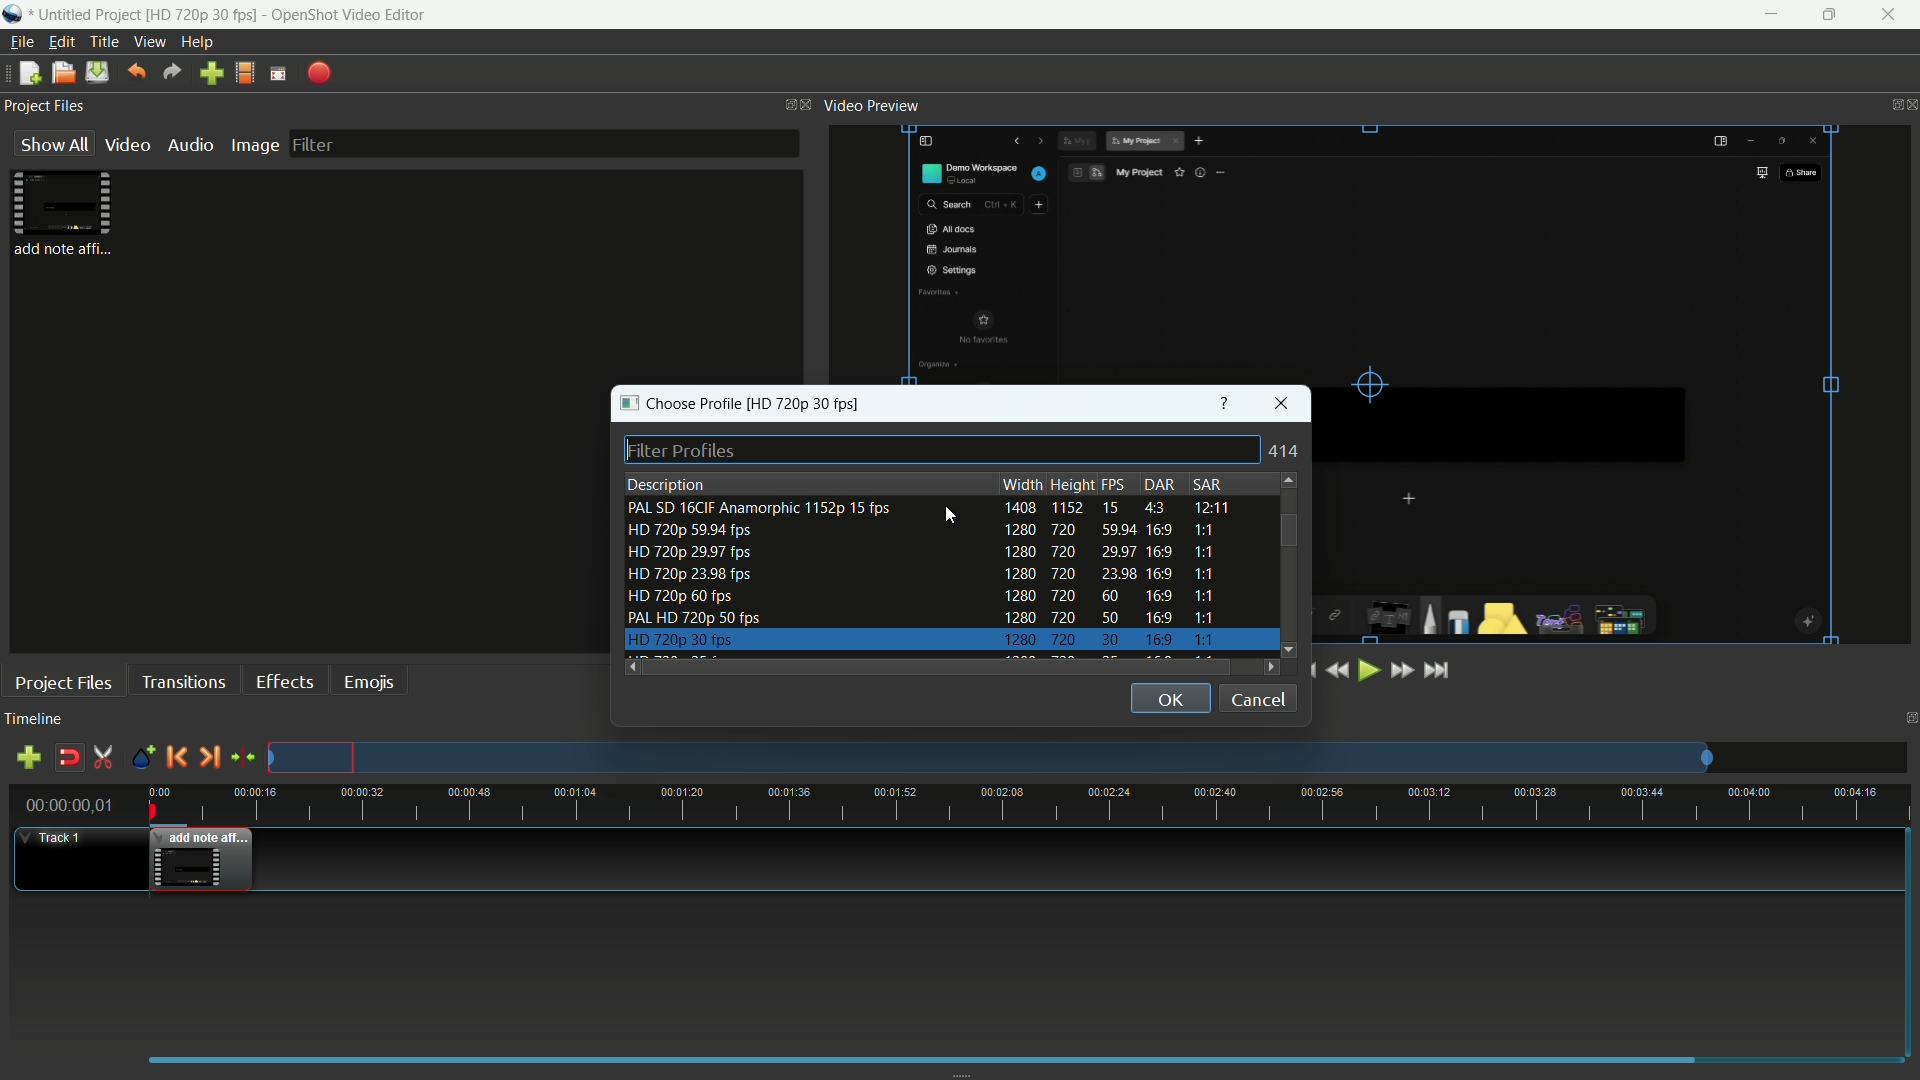  I want to click on image, so click(253, 146).